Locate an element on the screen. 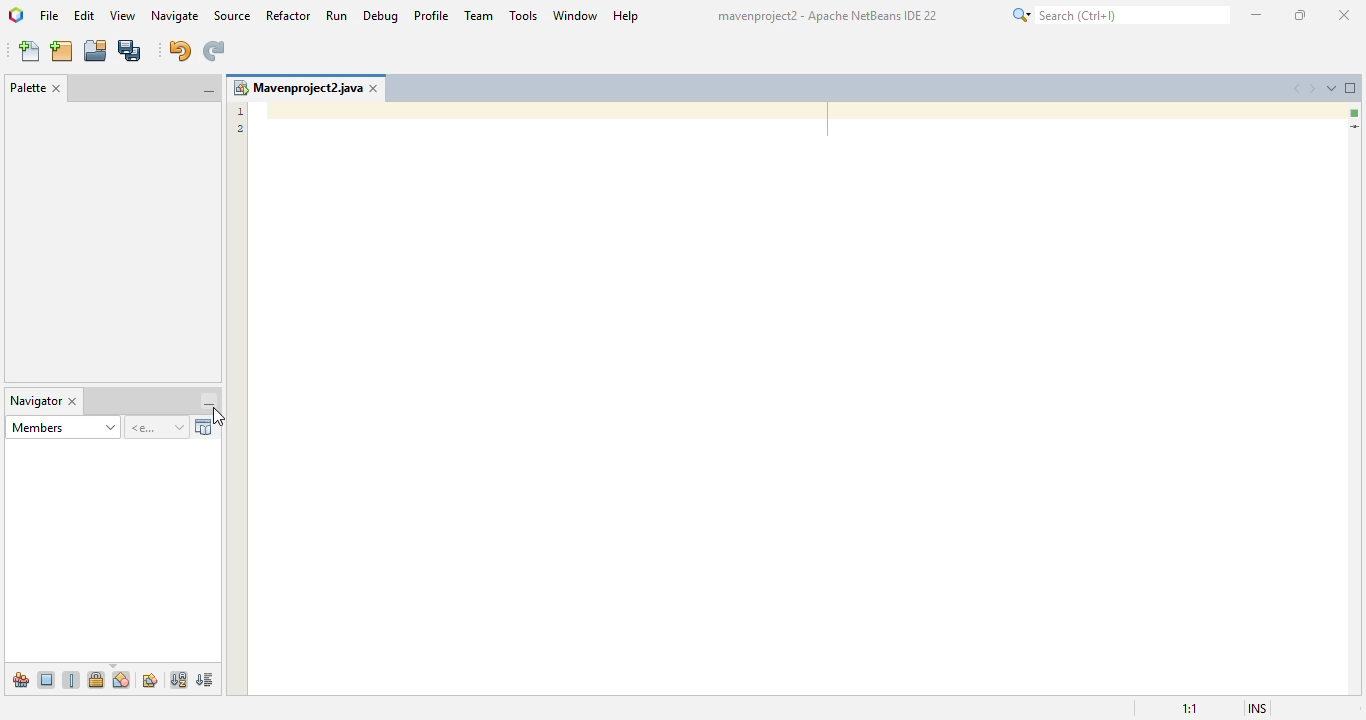 This screenshot has width=1366, height=720. show static members is located at coordinates (73, 679).